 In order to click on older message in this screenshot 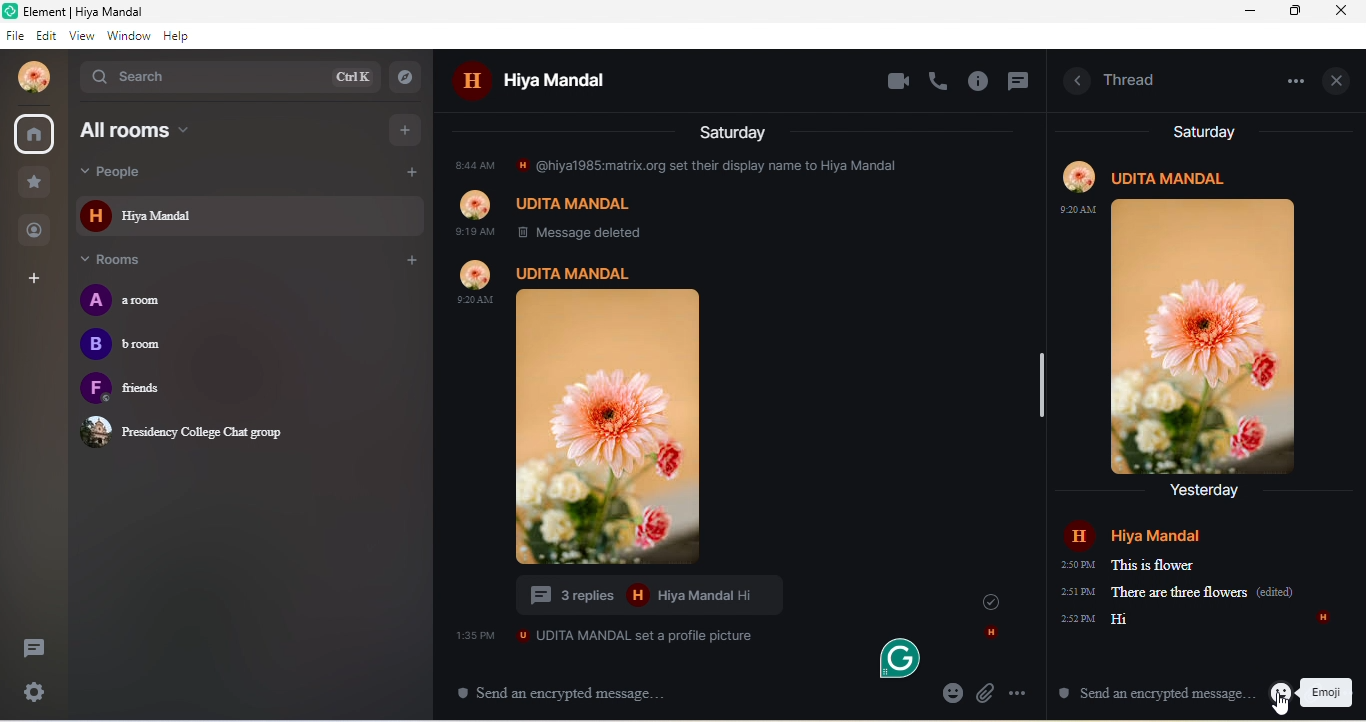, I will do `click(718, 197)`.